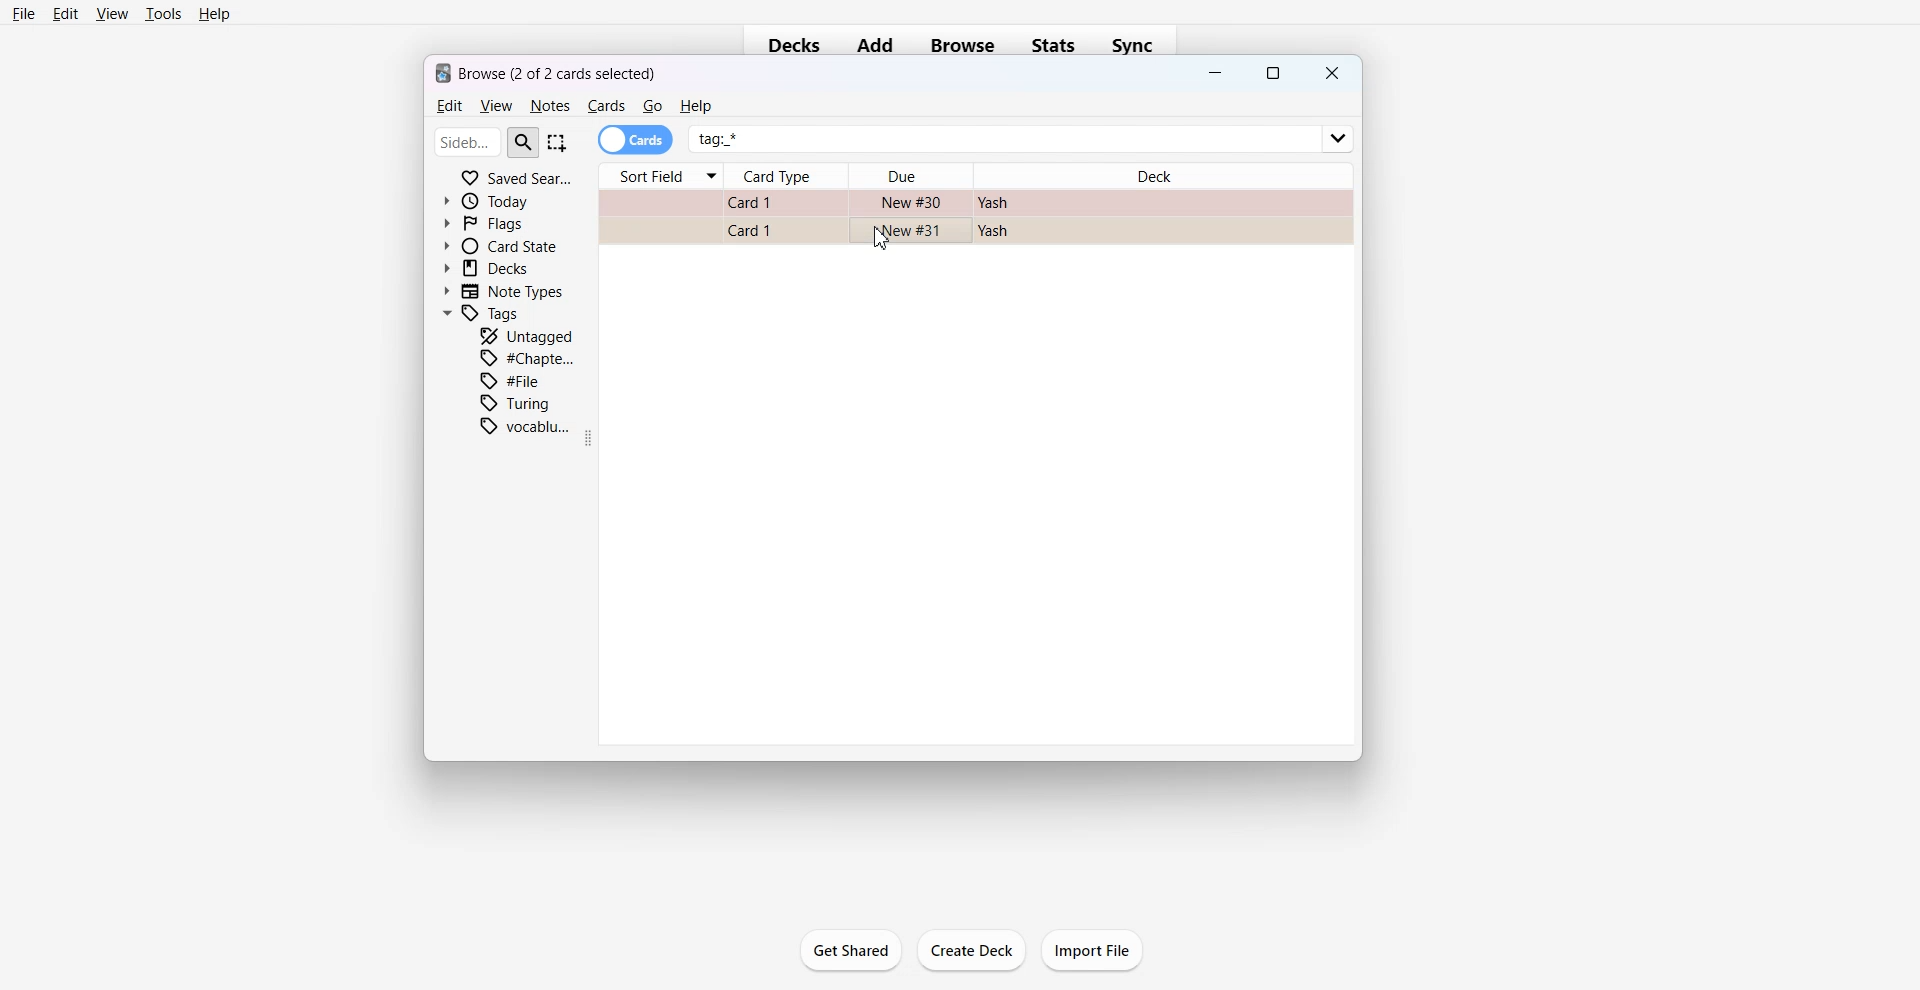 The height and width of the screenshot is (990, 1920). What do you see at coordinates (850, 950) in the screenshot?
I see `Get Shared` at bounding box center [850, 950].